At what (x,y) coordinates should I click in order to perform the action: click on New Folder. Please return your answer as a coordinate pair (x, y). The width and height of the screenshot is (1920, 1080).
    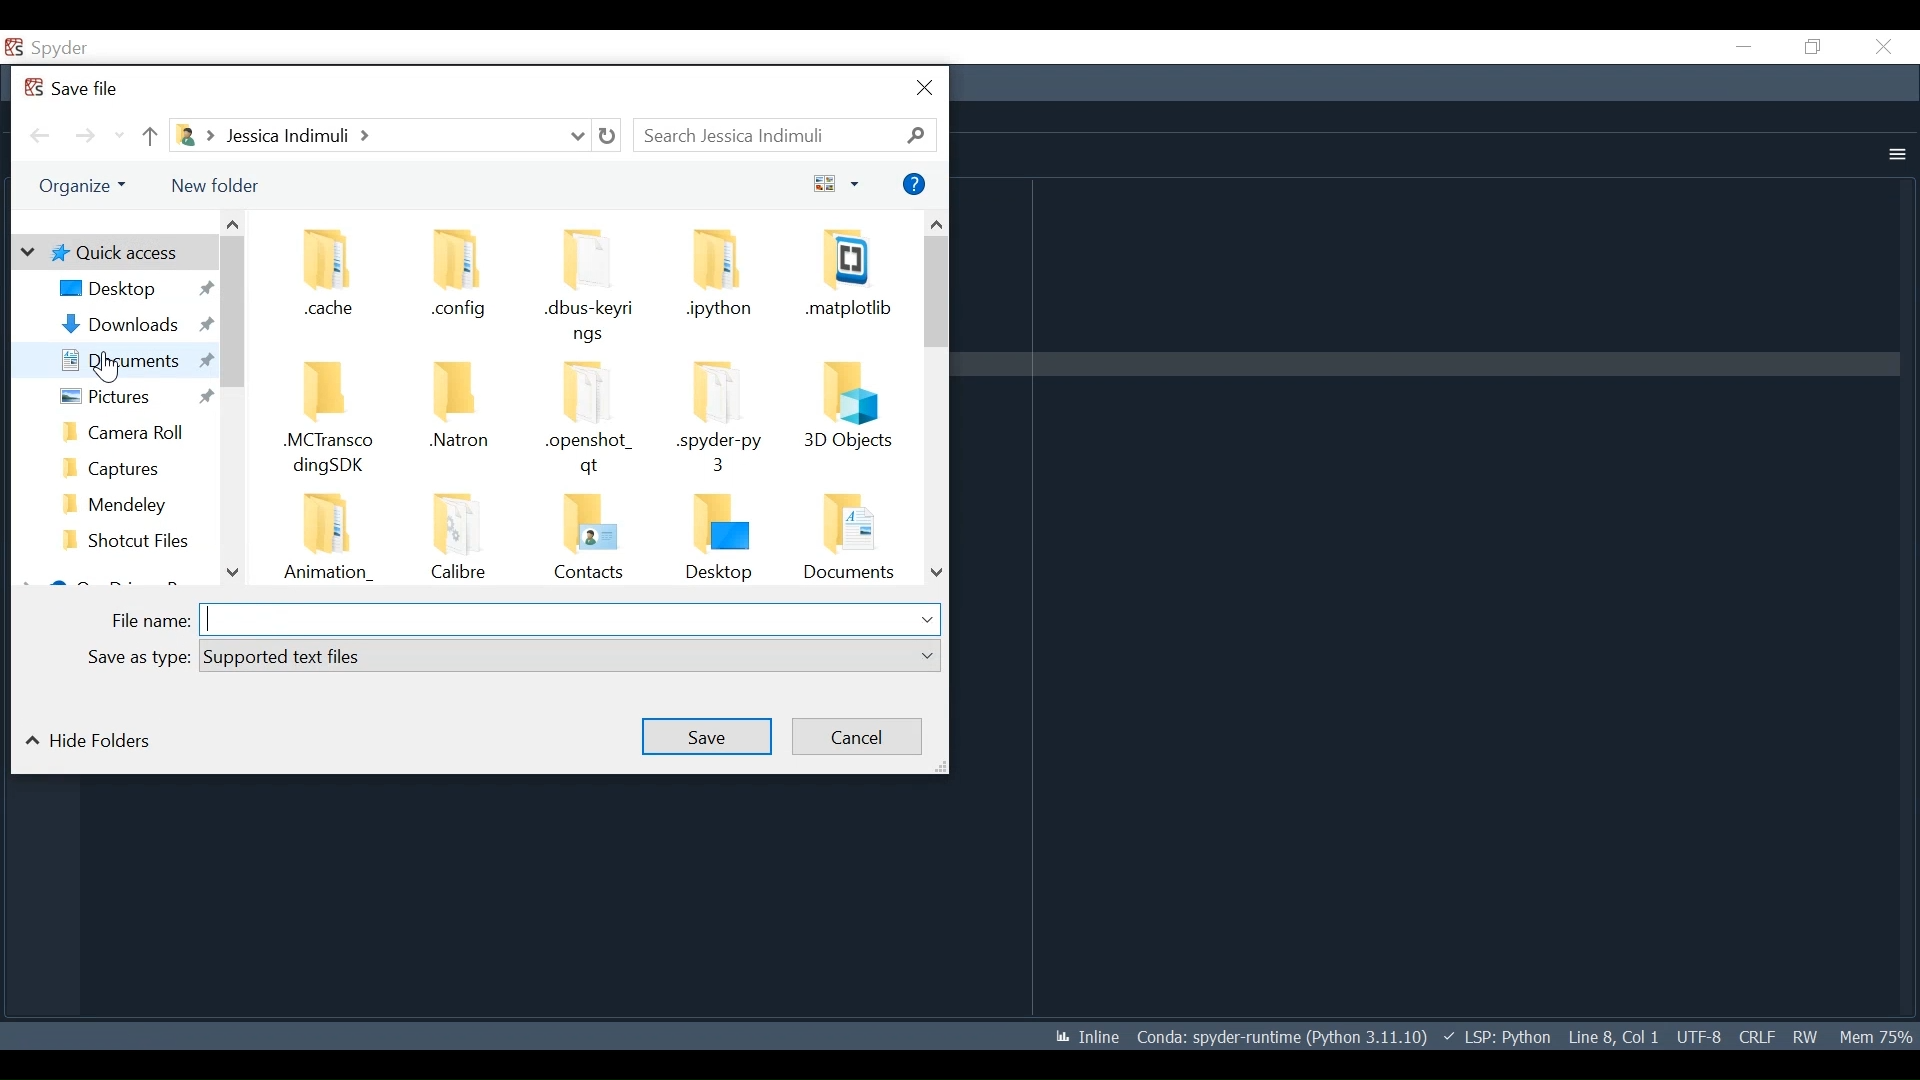
    Looking at the image, I should click on (220, 184).